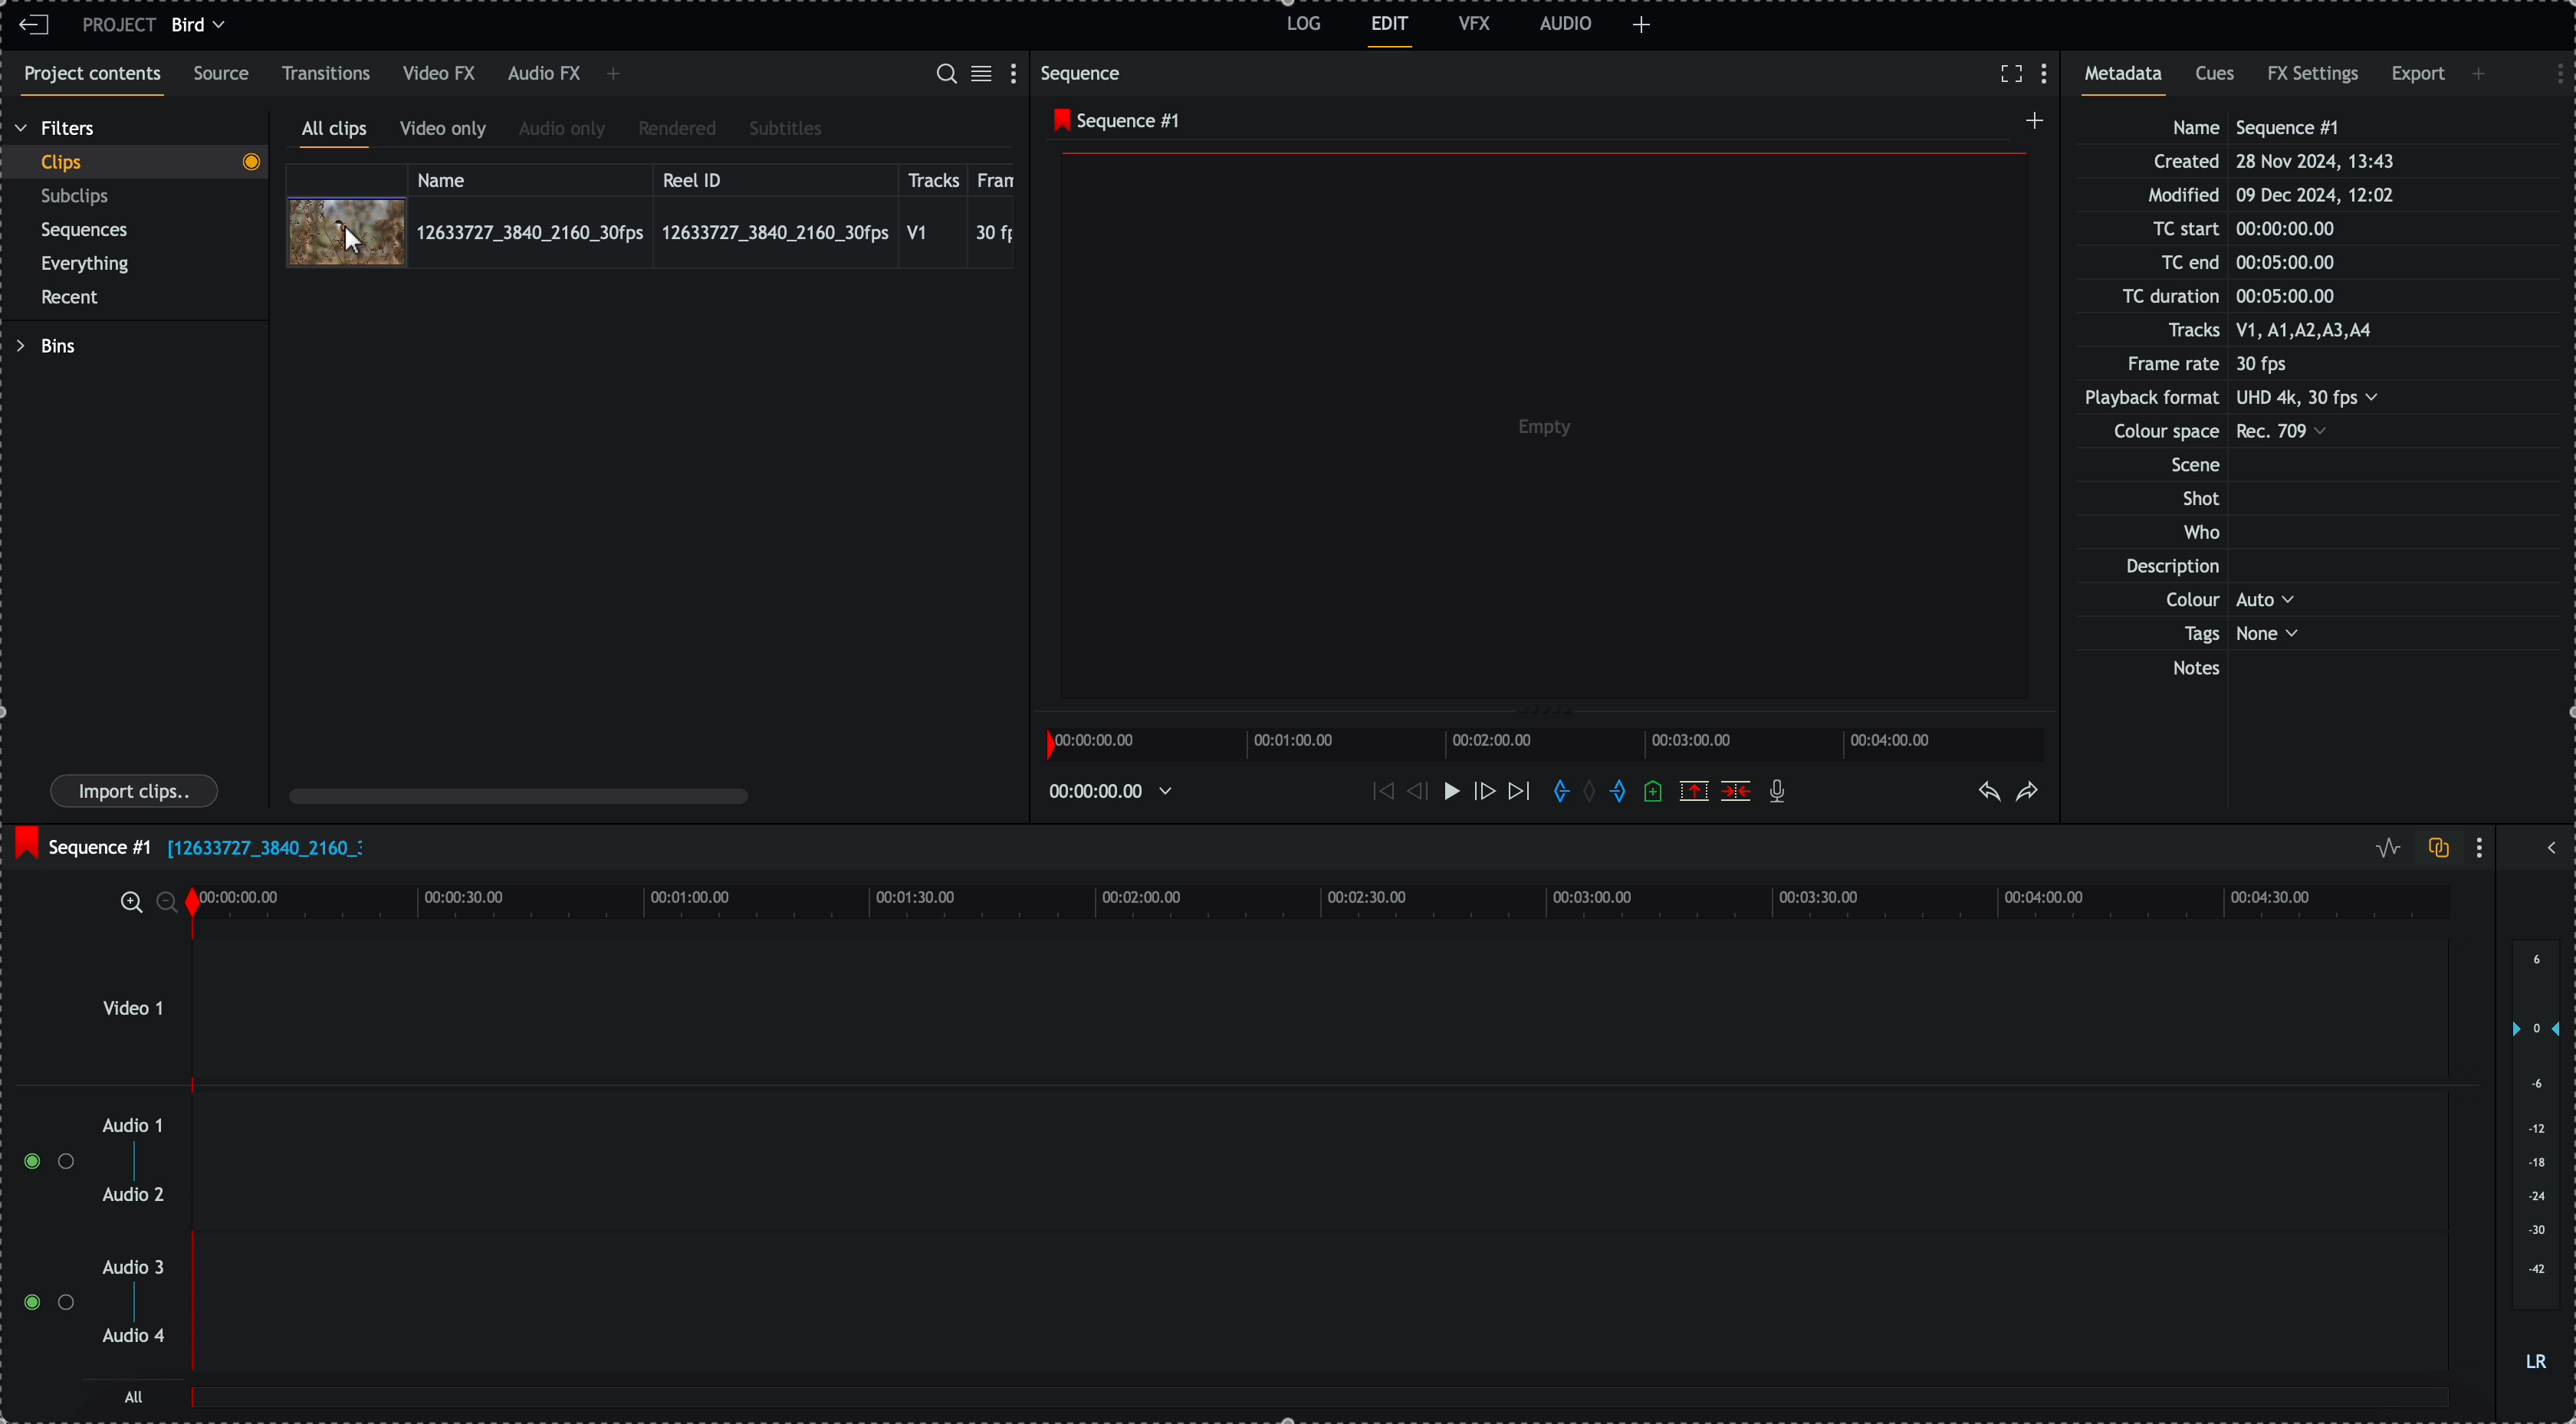 This screenshot has width=2576, height=1424. What do you see at coordinates (265, 850) in the screenshot?
I see `file` at bounding box center [265, 850].